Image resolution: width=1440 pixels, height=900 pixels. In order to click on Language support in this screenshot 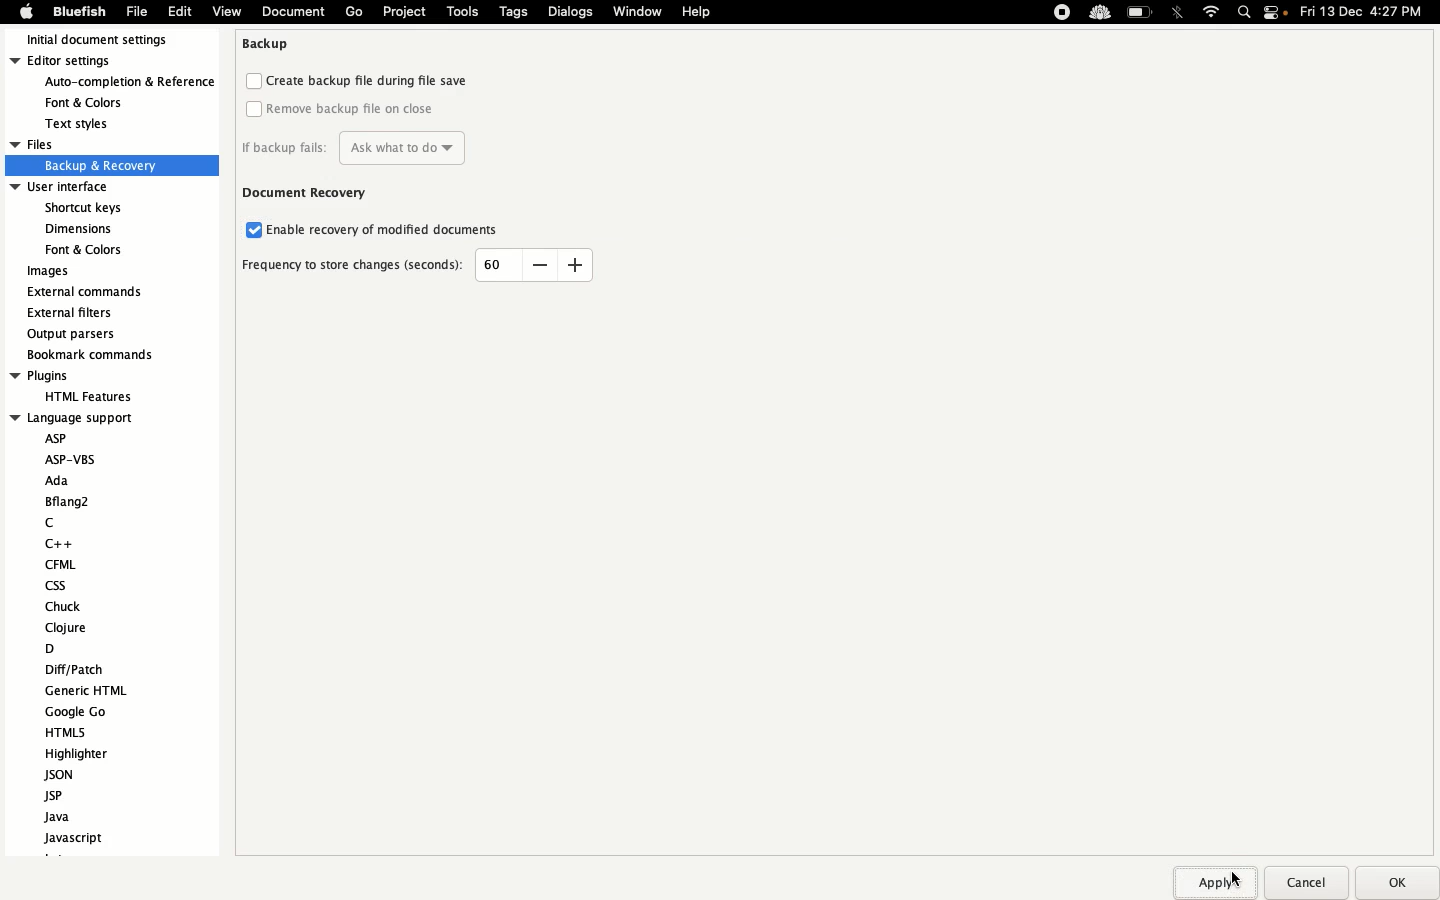, I will do `click(87, 636)`.